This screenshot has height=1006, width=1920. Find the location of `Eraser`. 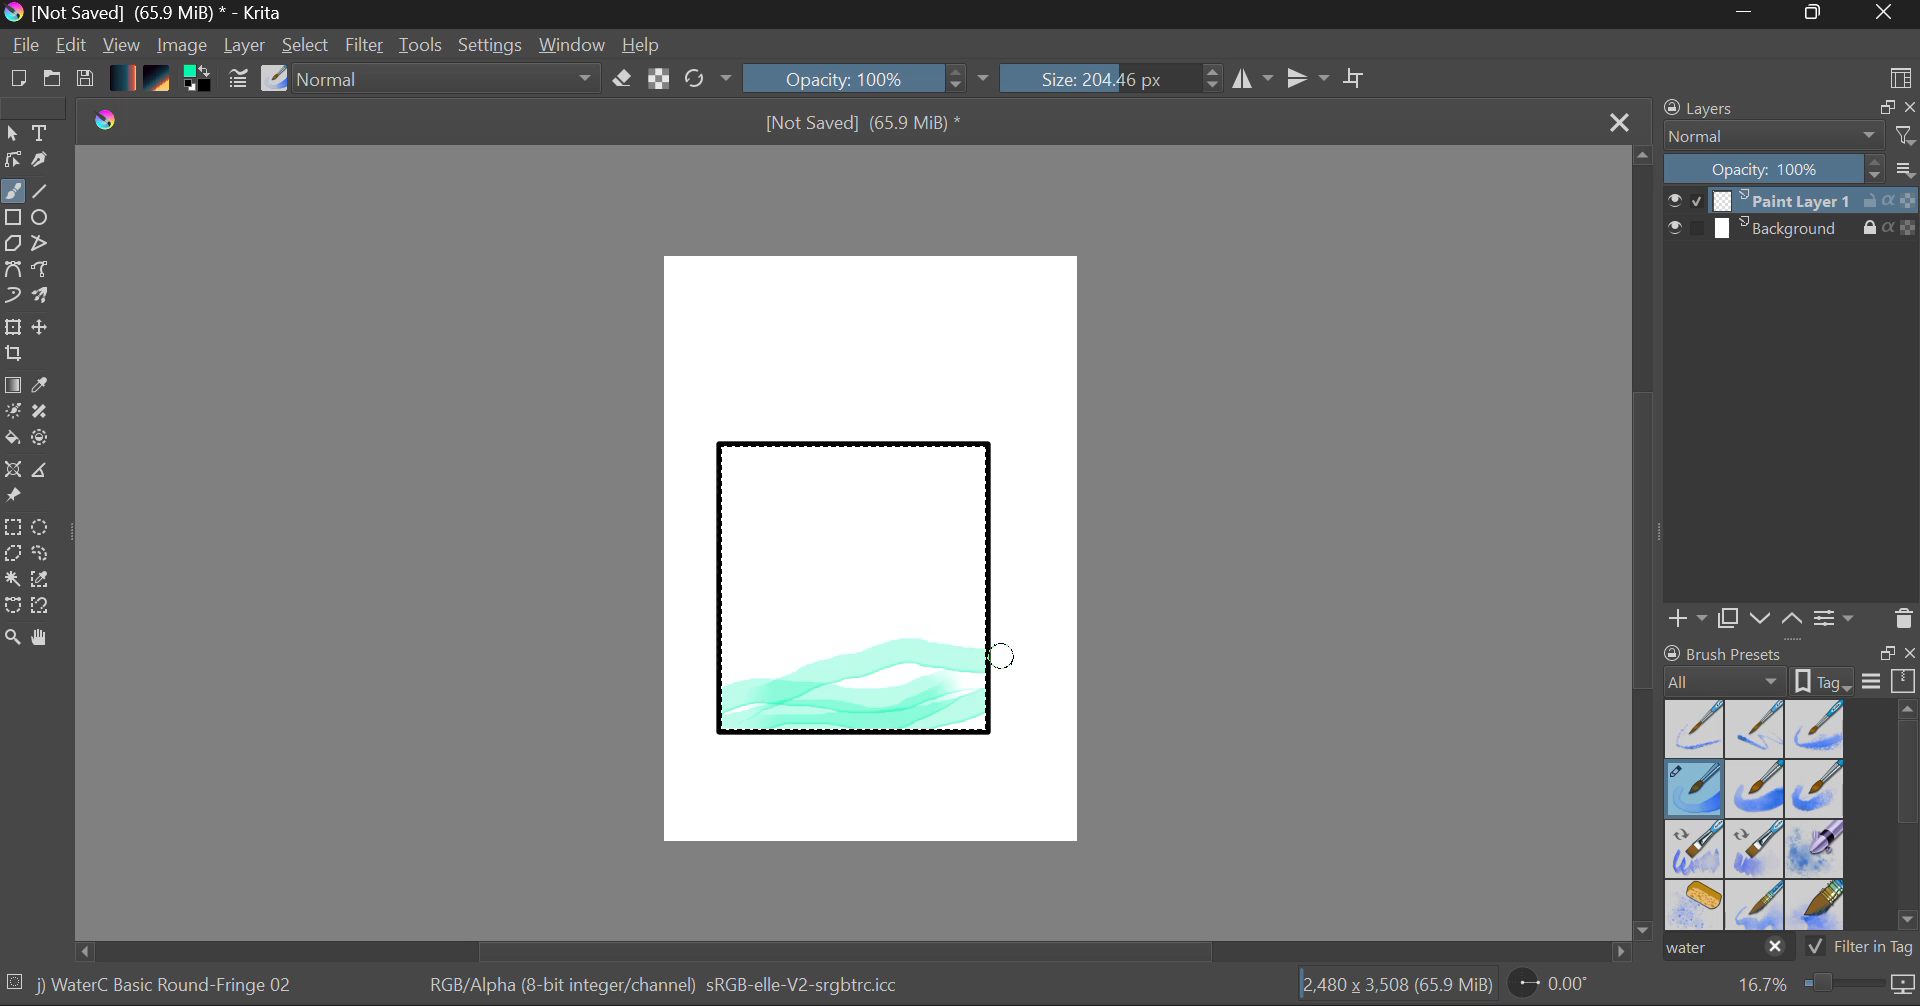

Eraser is located at coordinates (623, 79).